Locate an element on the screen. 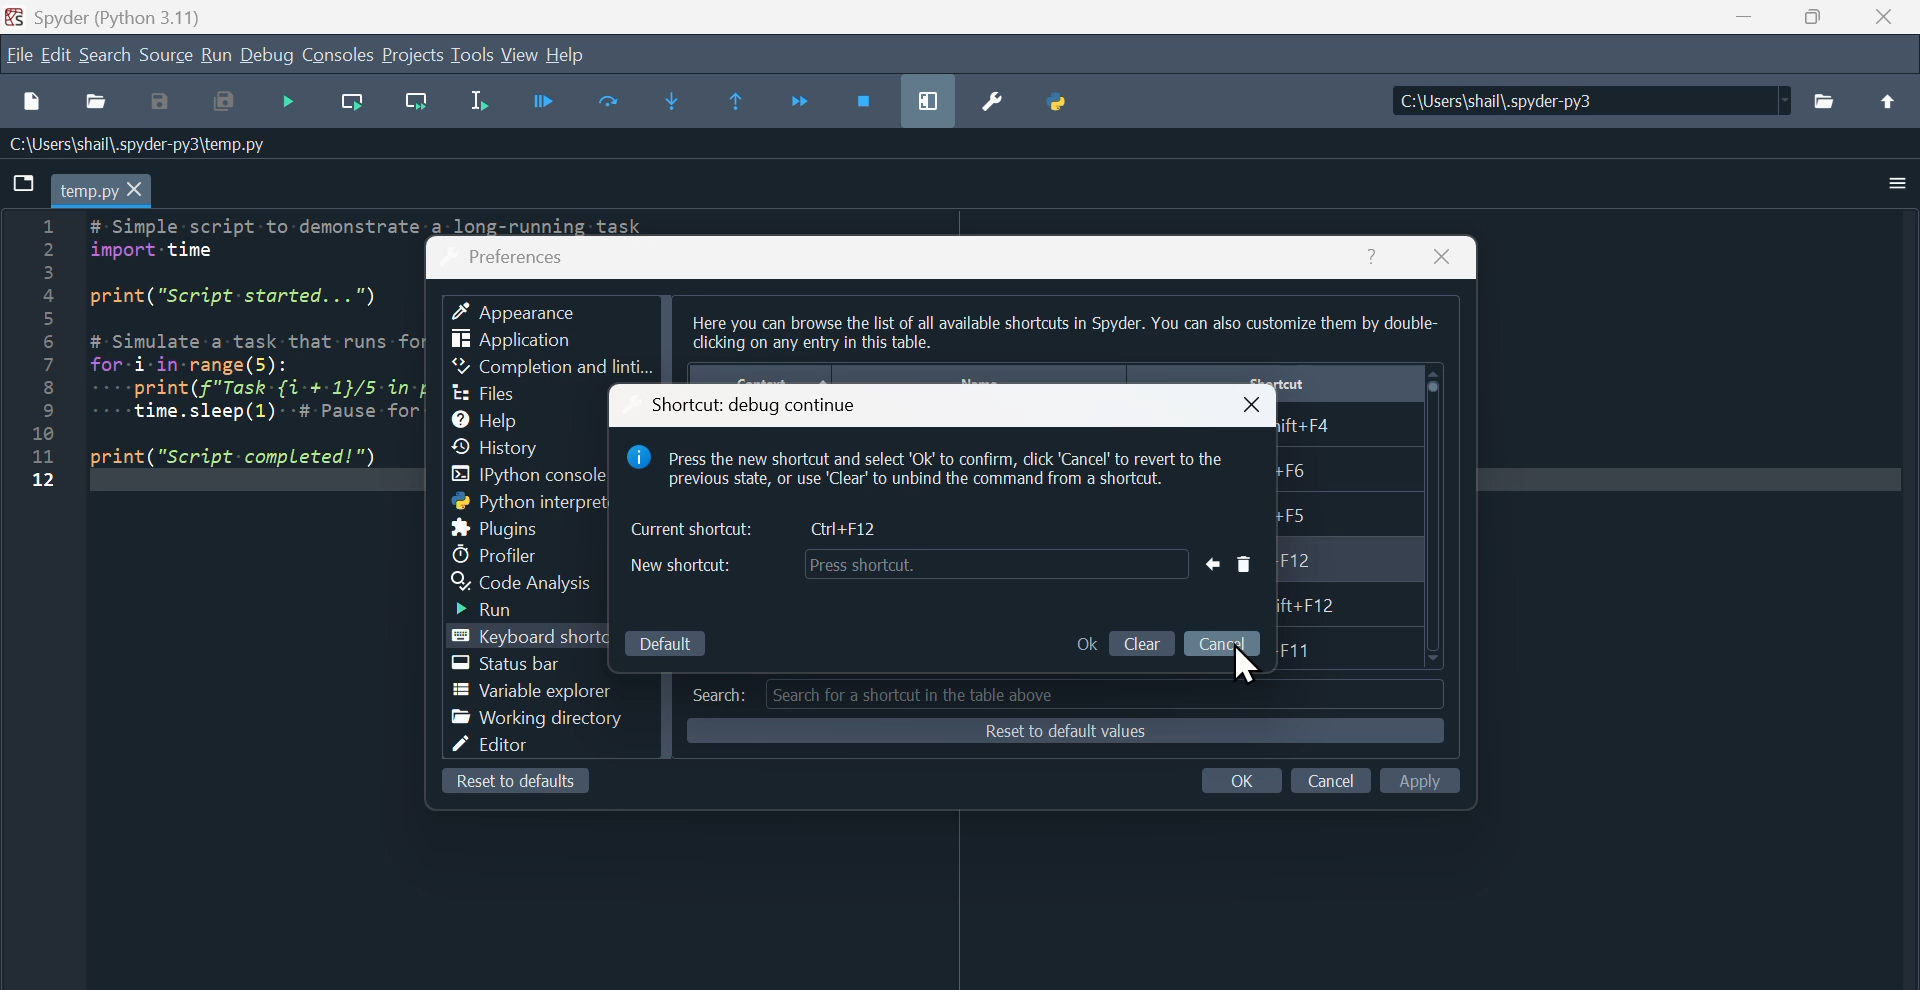 This screenshot has width=1920, height=990. Code analysis is located at coordinates (514, 583).